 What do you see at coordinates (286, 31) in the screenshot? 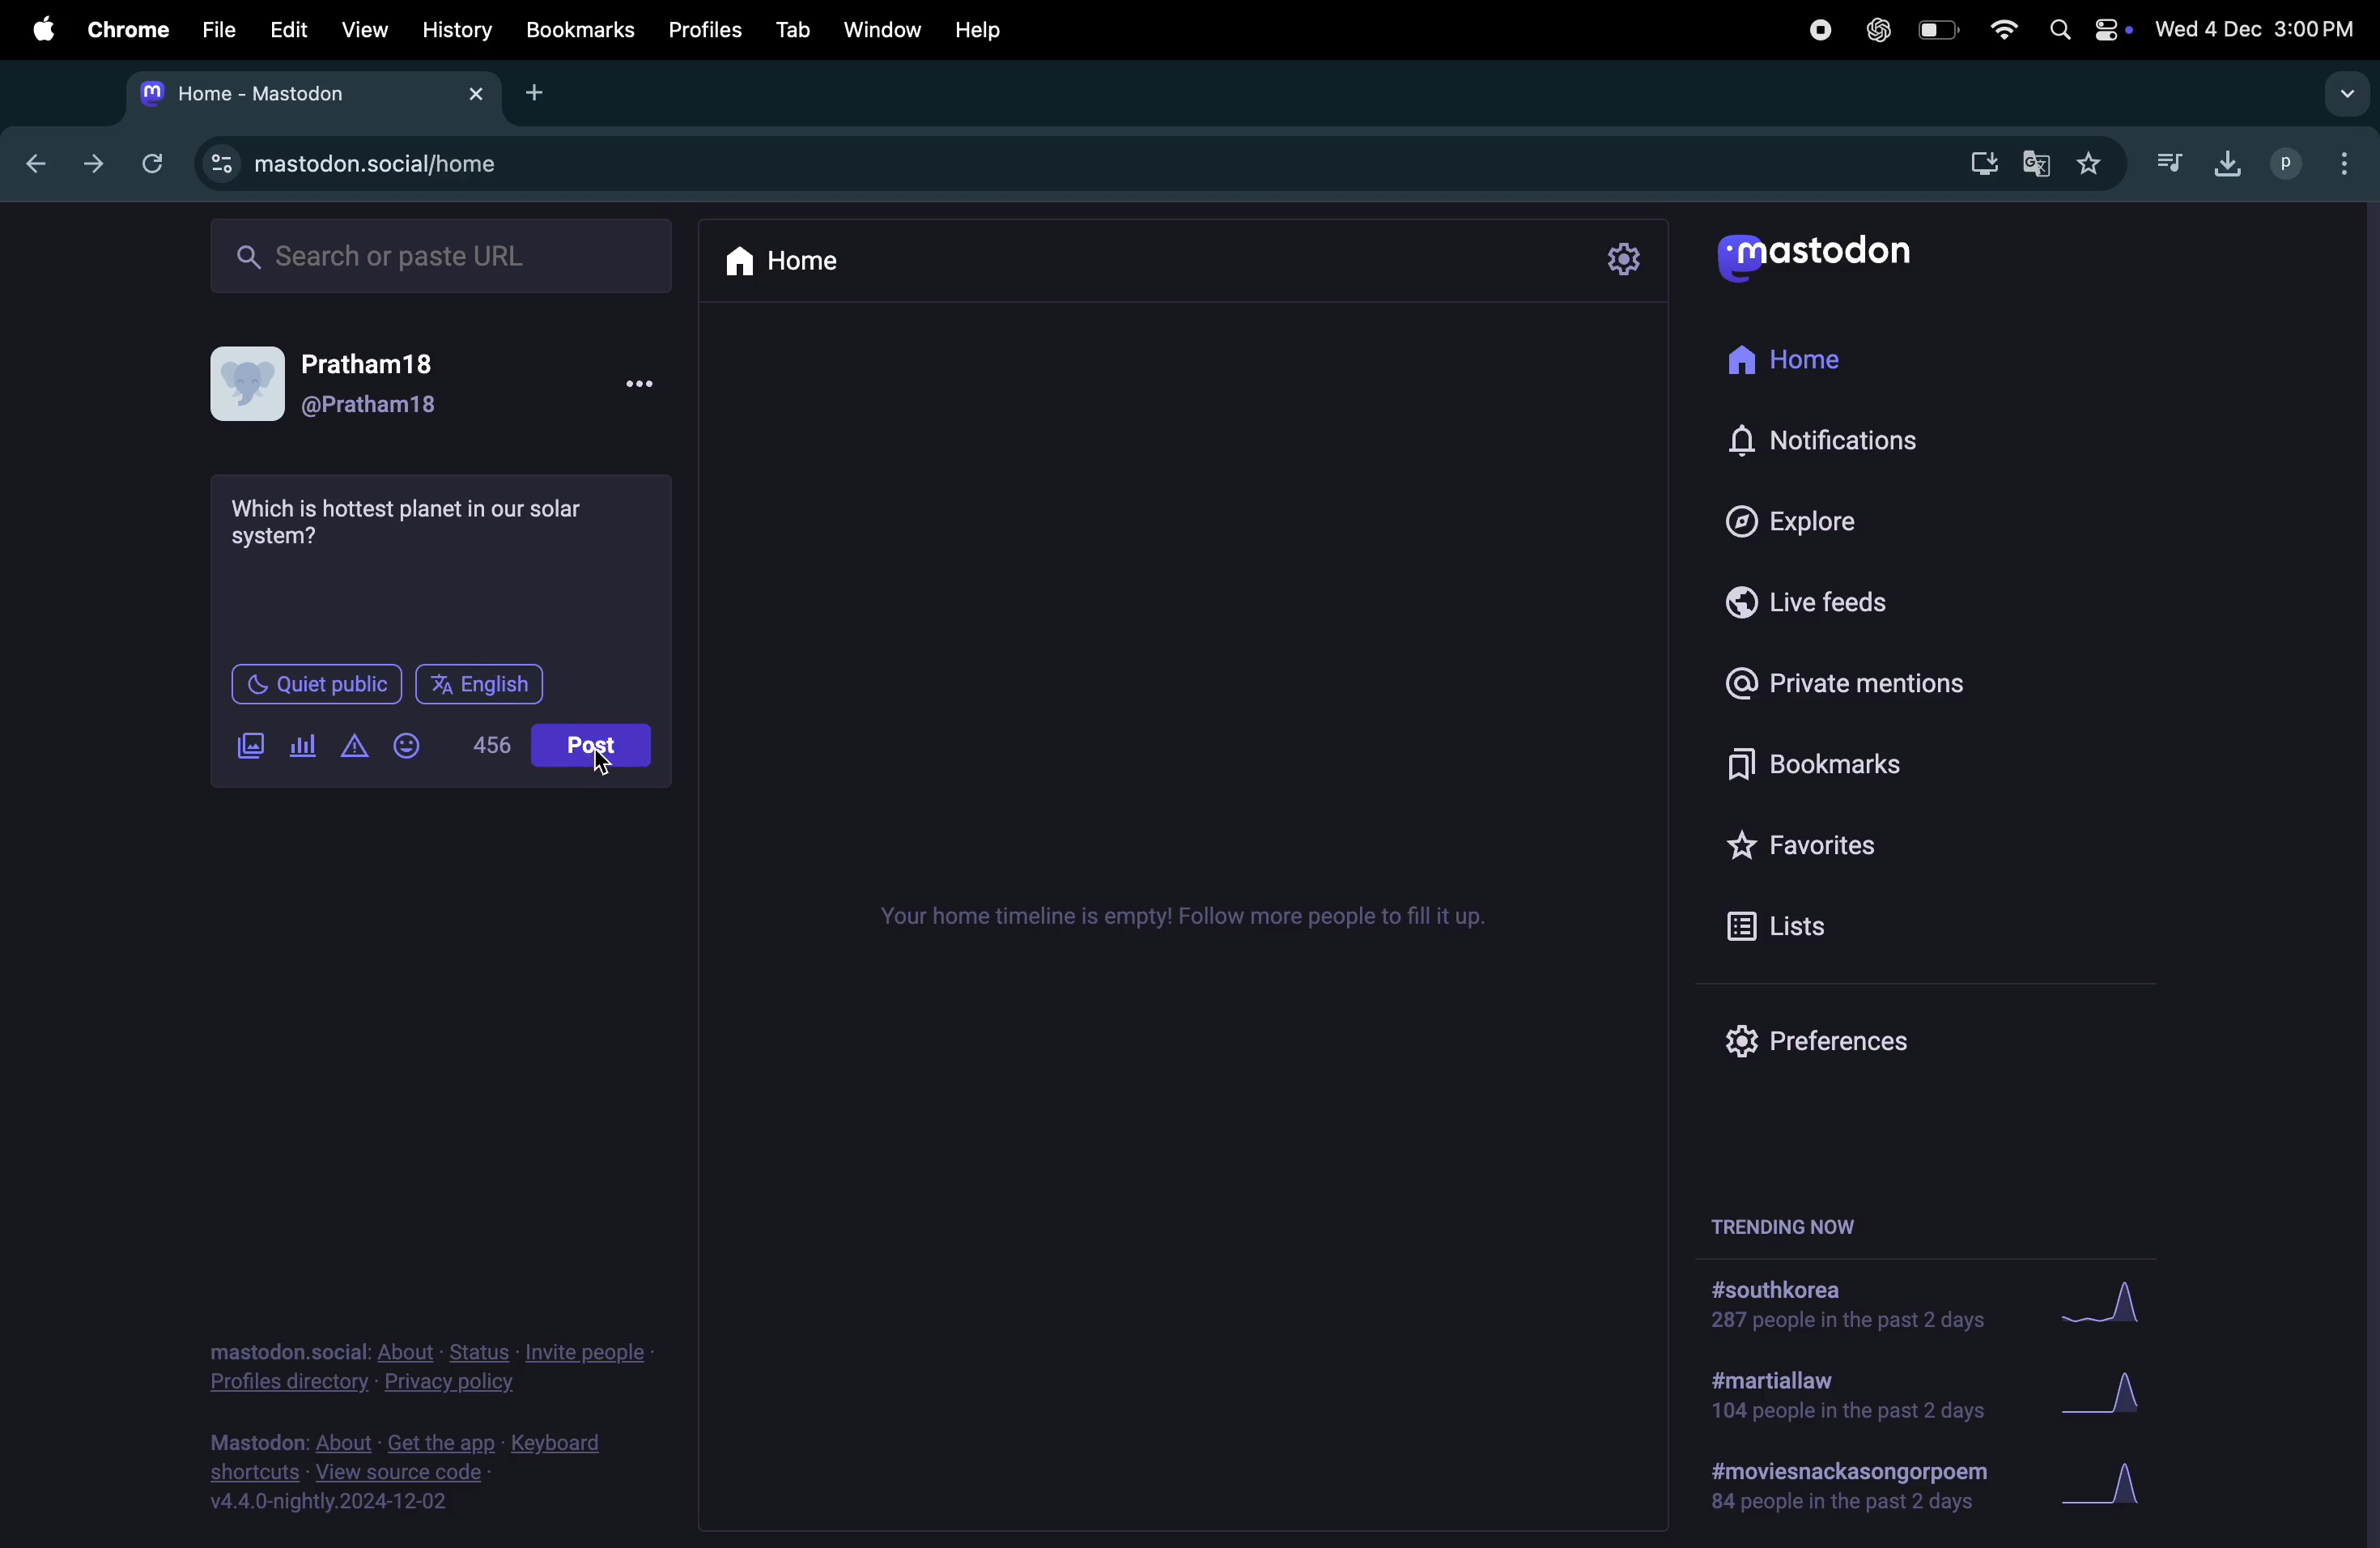
I see `edit` at bounding box center [286, 31].